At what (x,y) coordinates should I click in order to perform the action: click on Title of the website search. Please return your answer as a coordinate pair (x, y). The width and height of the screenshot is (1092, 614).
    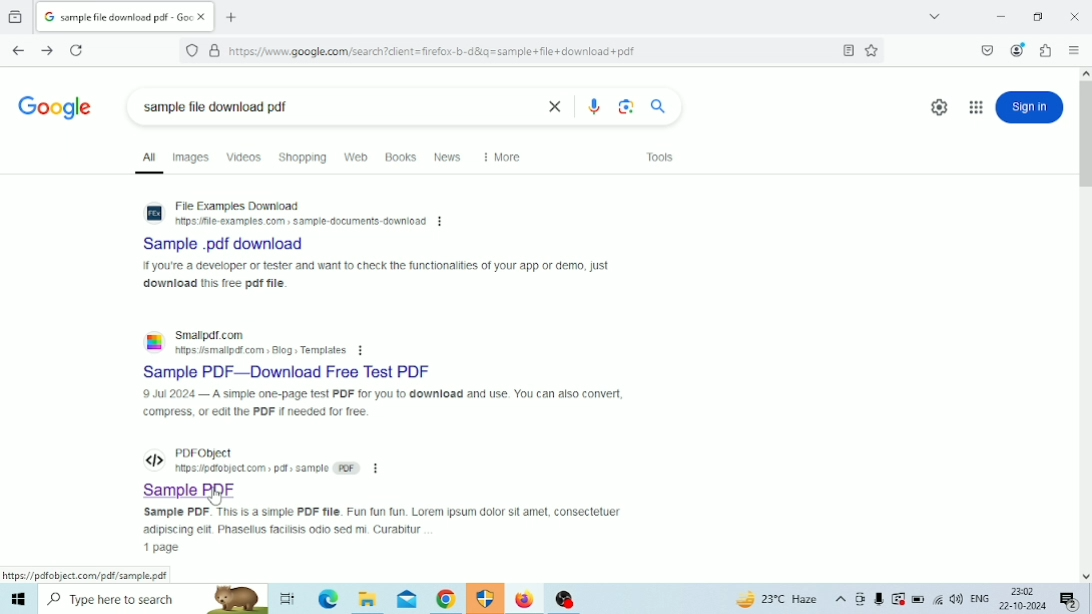
    Looking at the image, I should click on (238, 244).